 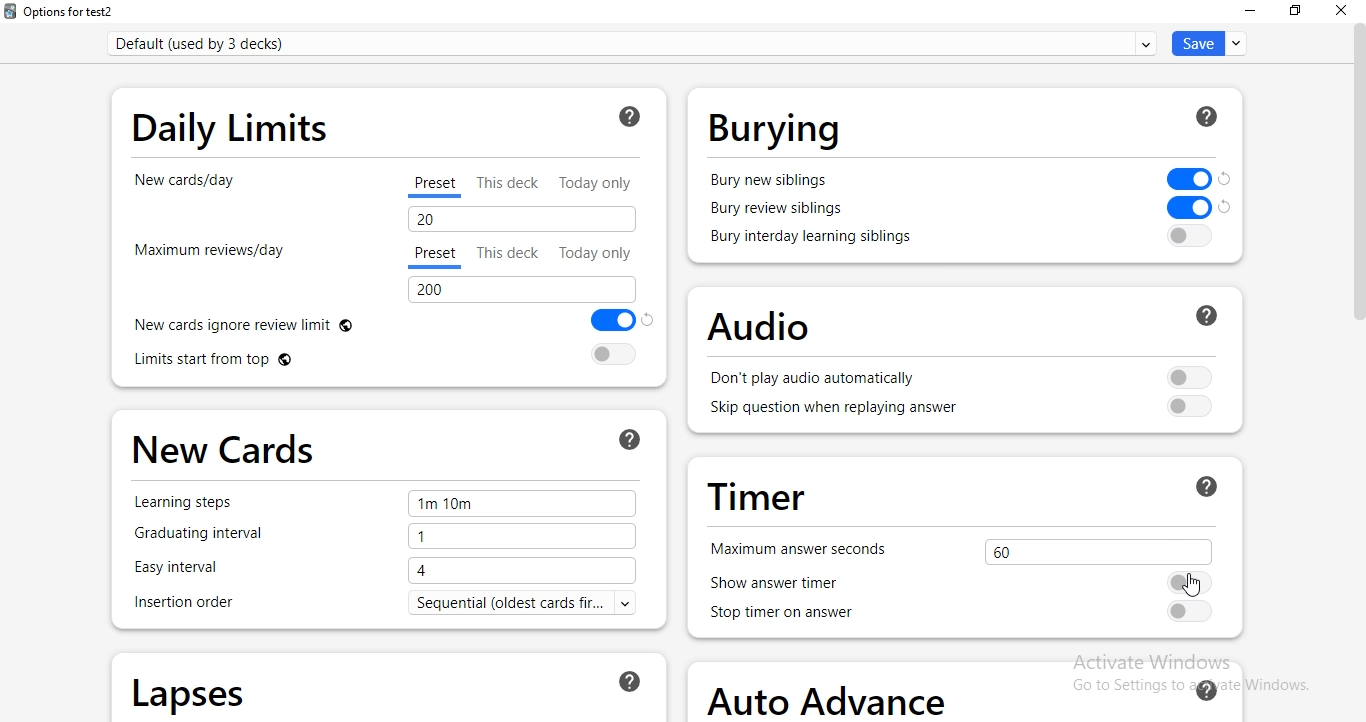 I want to click on bury new siblings, so click(x=971, y=180).